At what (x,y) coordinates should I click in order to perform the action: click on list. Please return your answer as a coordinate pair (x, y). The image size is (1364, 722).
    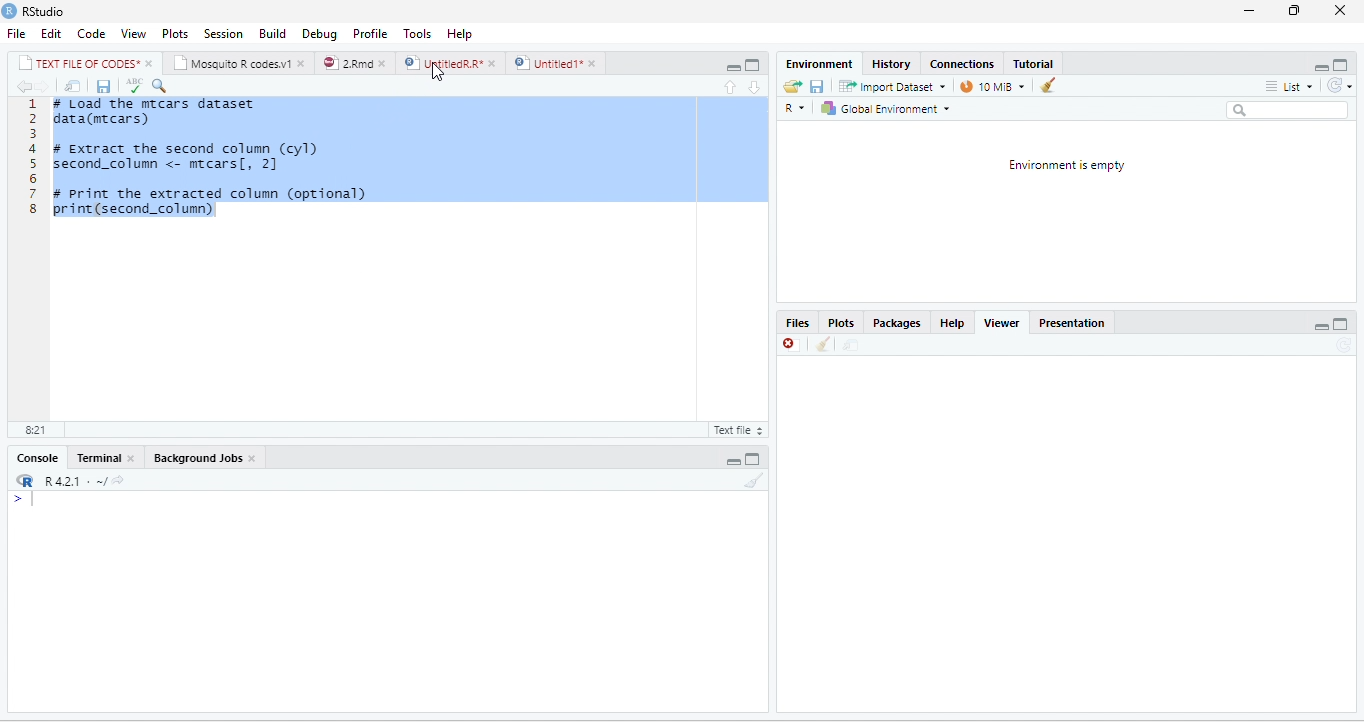
    Looking at the image, I should click on (1291, 87).